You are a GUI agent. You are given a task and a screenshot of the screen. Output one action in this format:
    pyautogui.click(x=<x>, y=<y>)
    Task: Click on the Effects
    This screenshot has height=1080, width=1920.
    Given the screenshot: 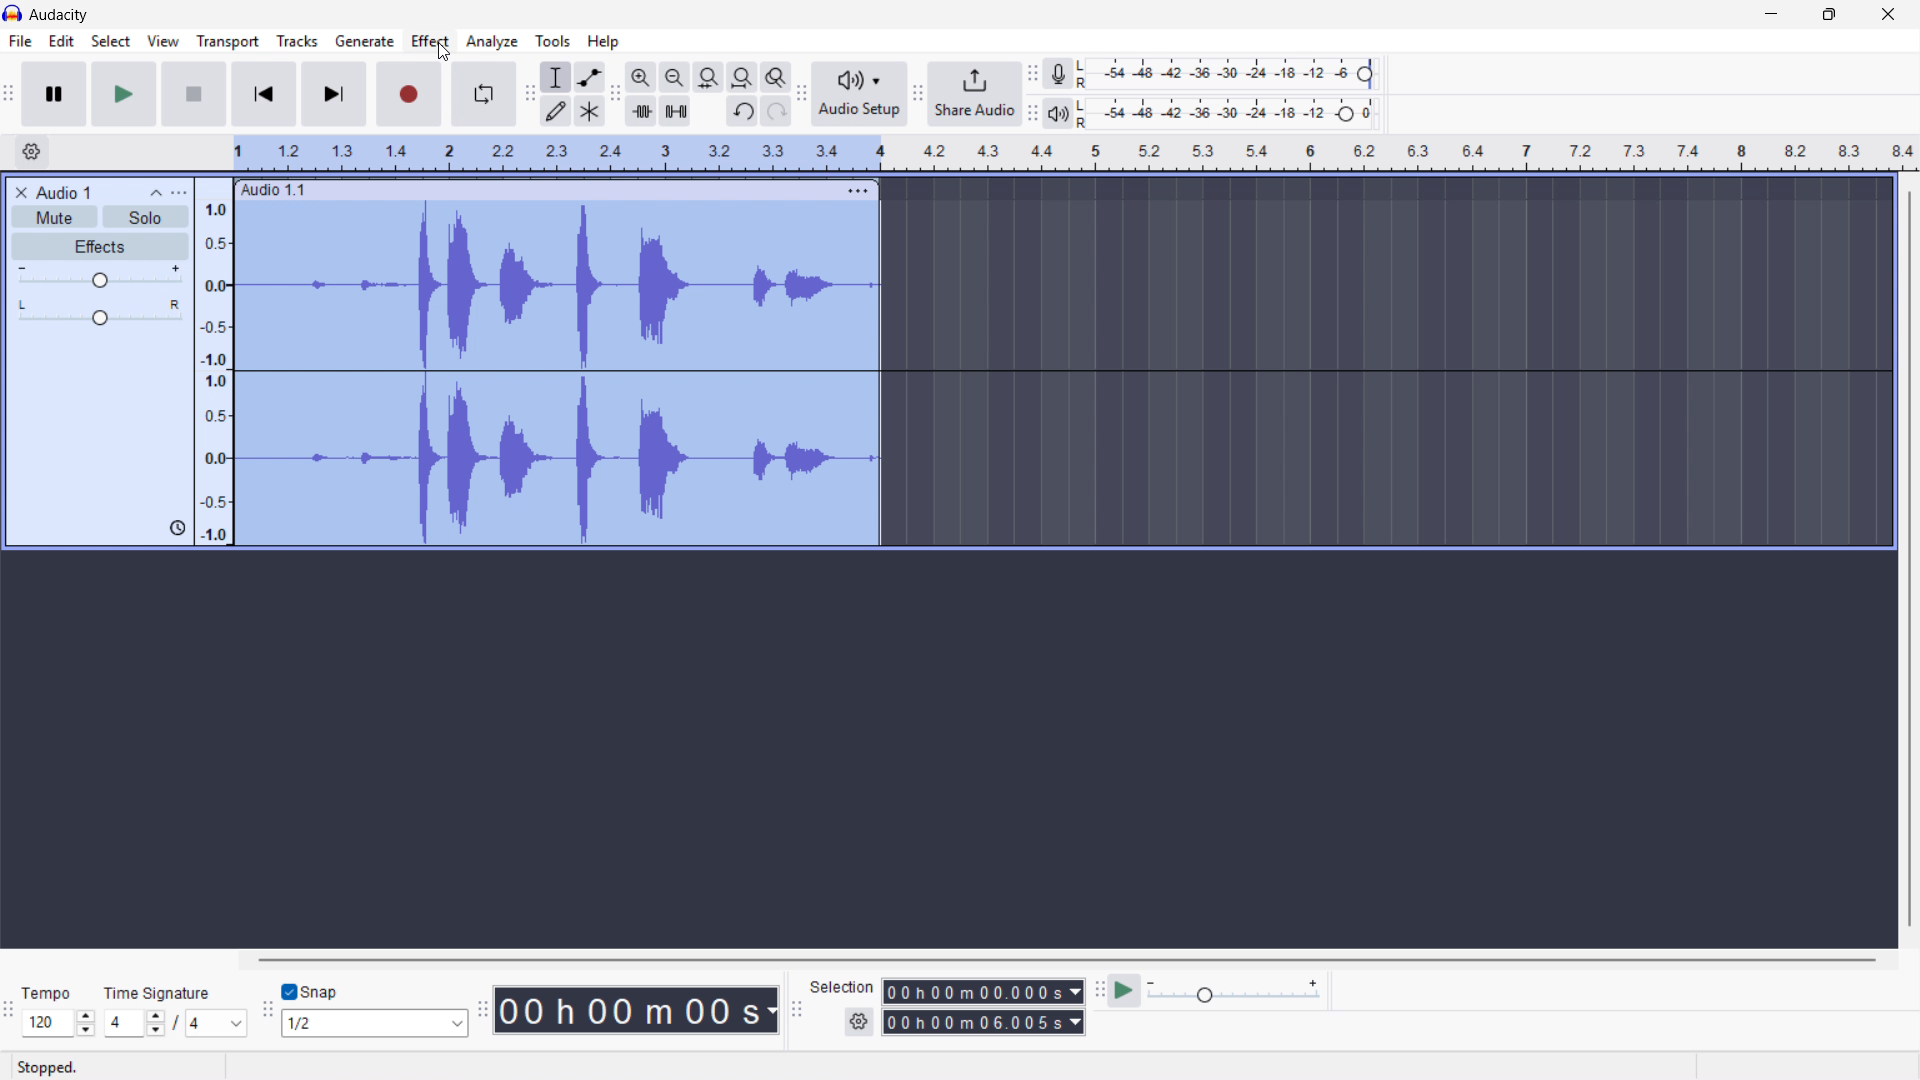 What is the action you would take?
    pyautogui.click(x=101, y=248)
    